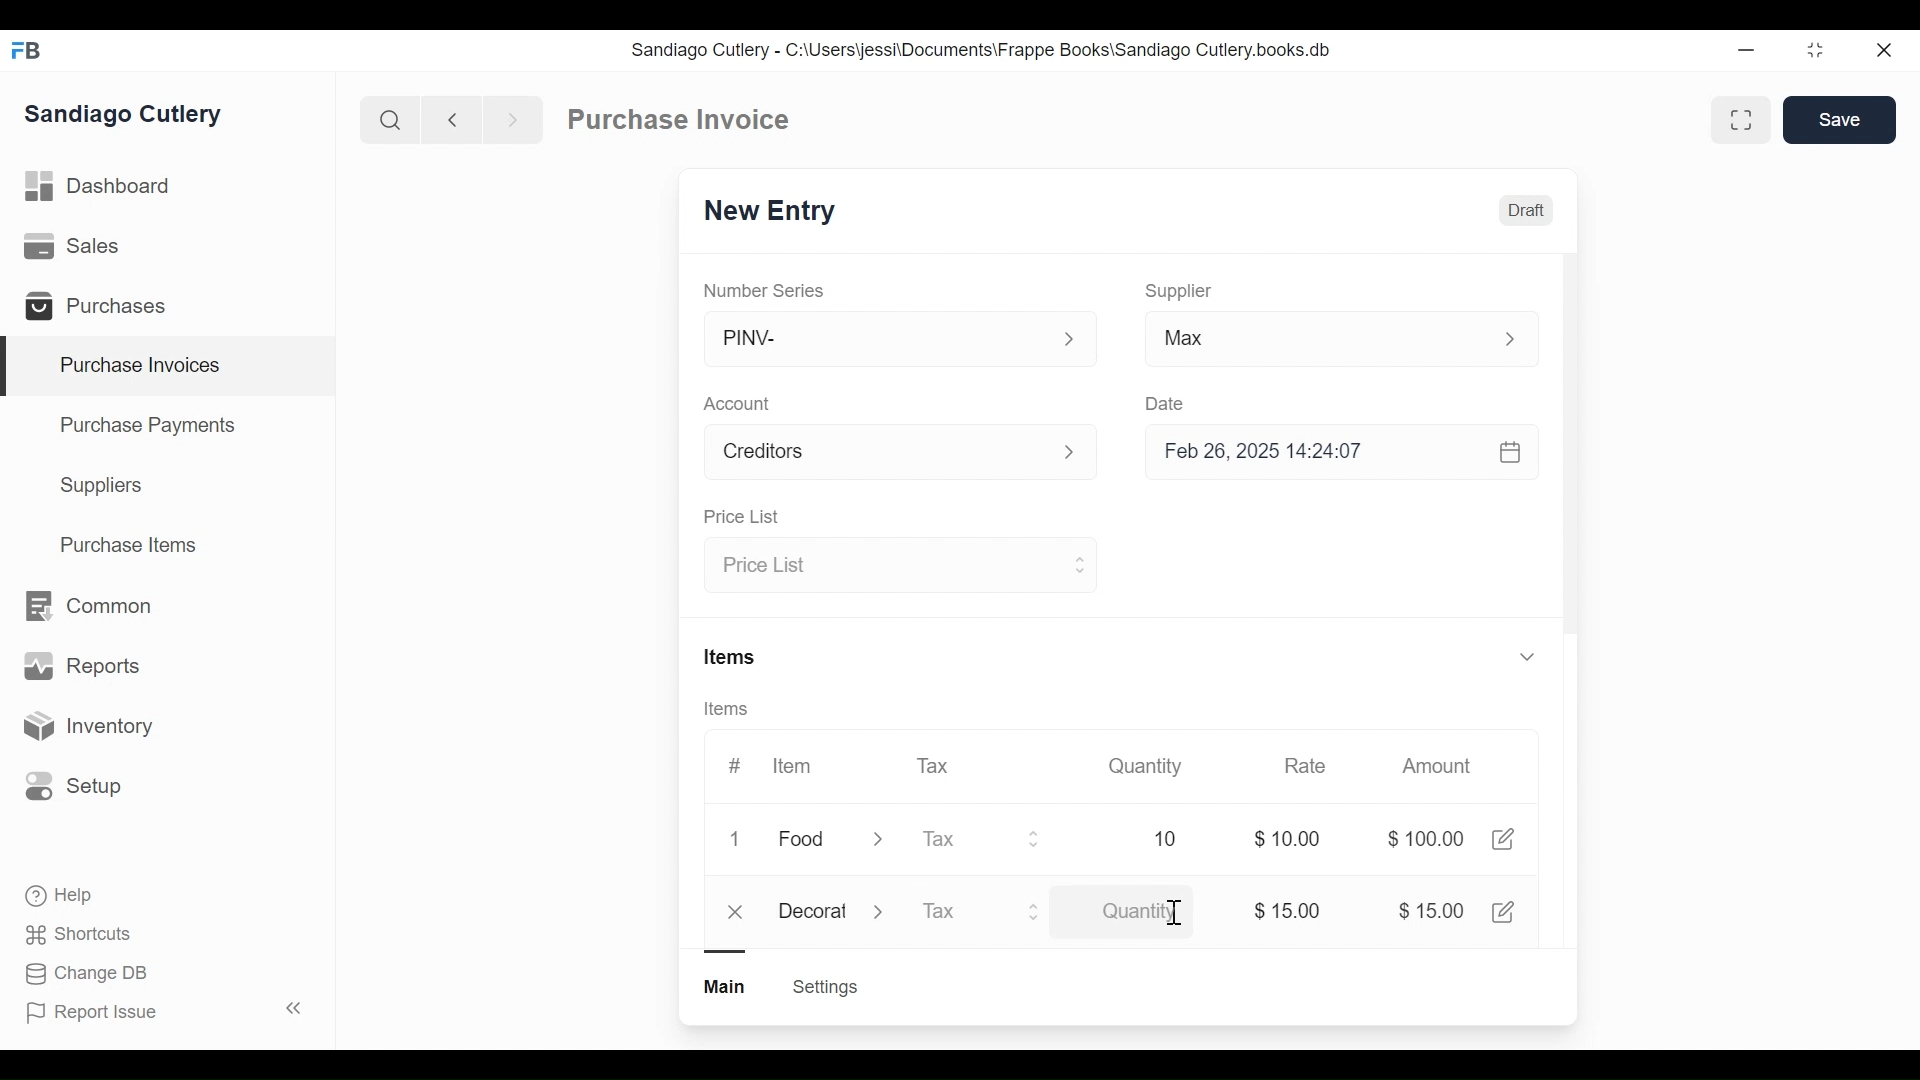 The height and width of the screenshot is (1080, 1920). I want to click on Purchase Payments, so click(151, 428).